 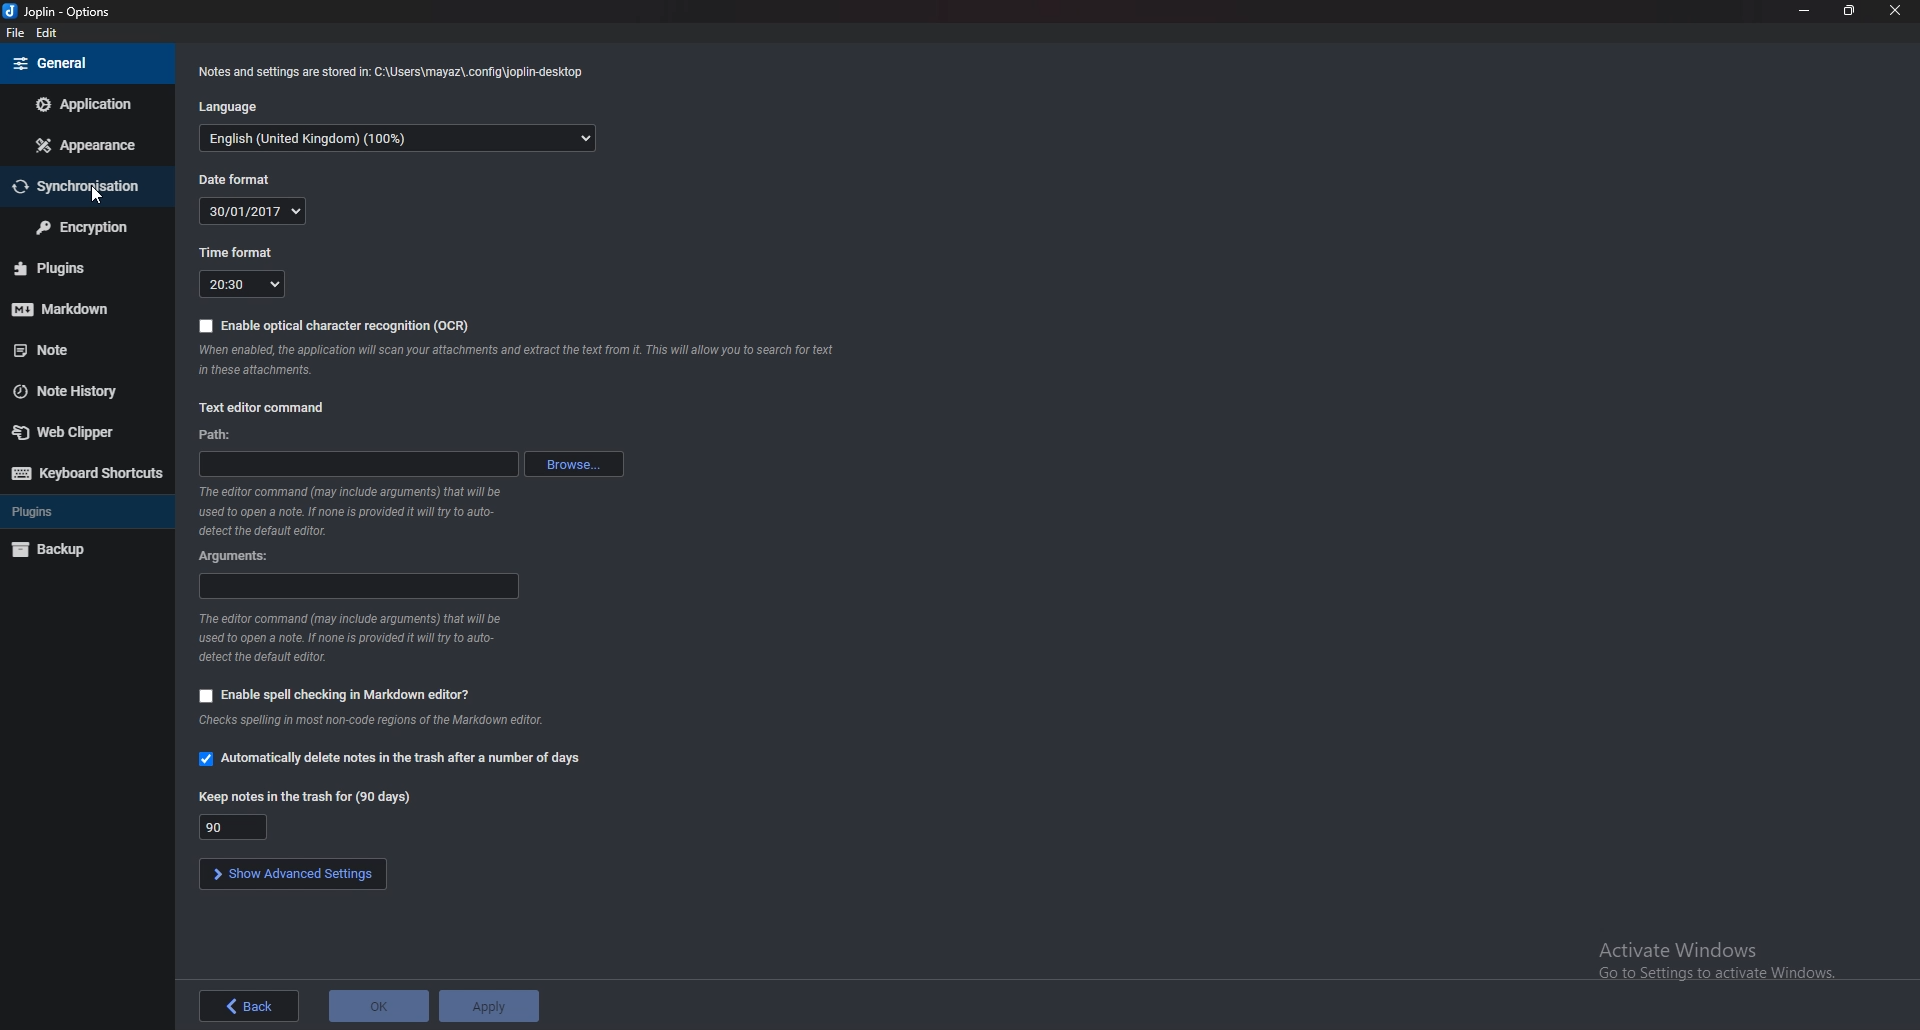 What do you see at coordinates (348, 514) in the screenshot?
I see `info` at bounding box center [348, 514].